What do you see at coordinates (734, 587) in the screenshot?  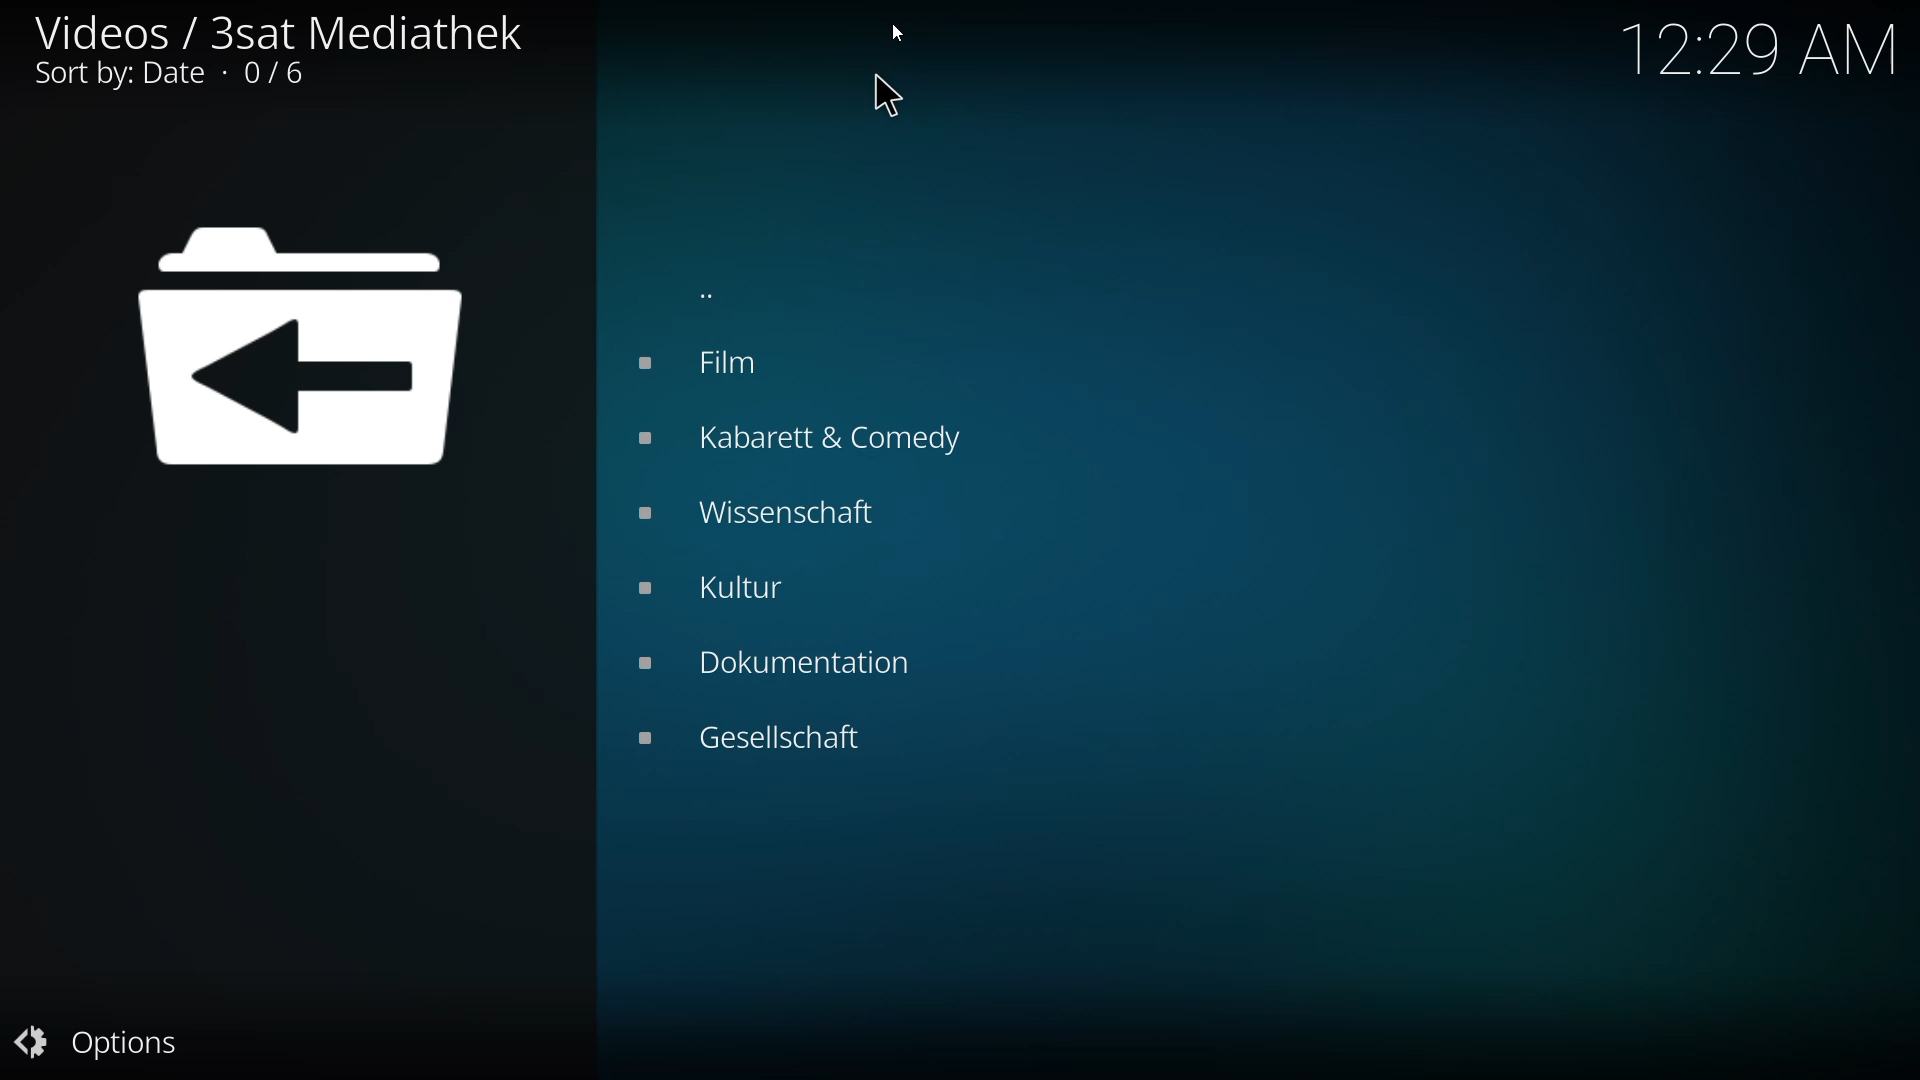 I see `kultur` at bounding box center [734, 587].